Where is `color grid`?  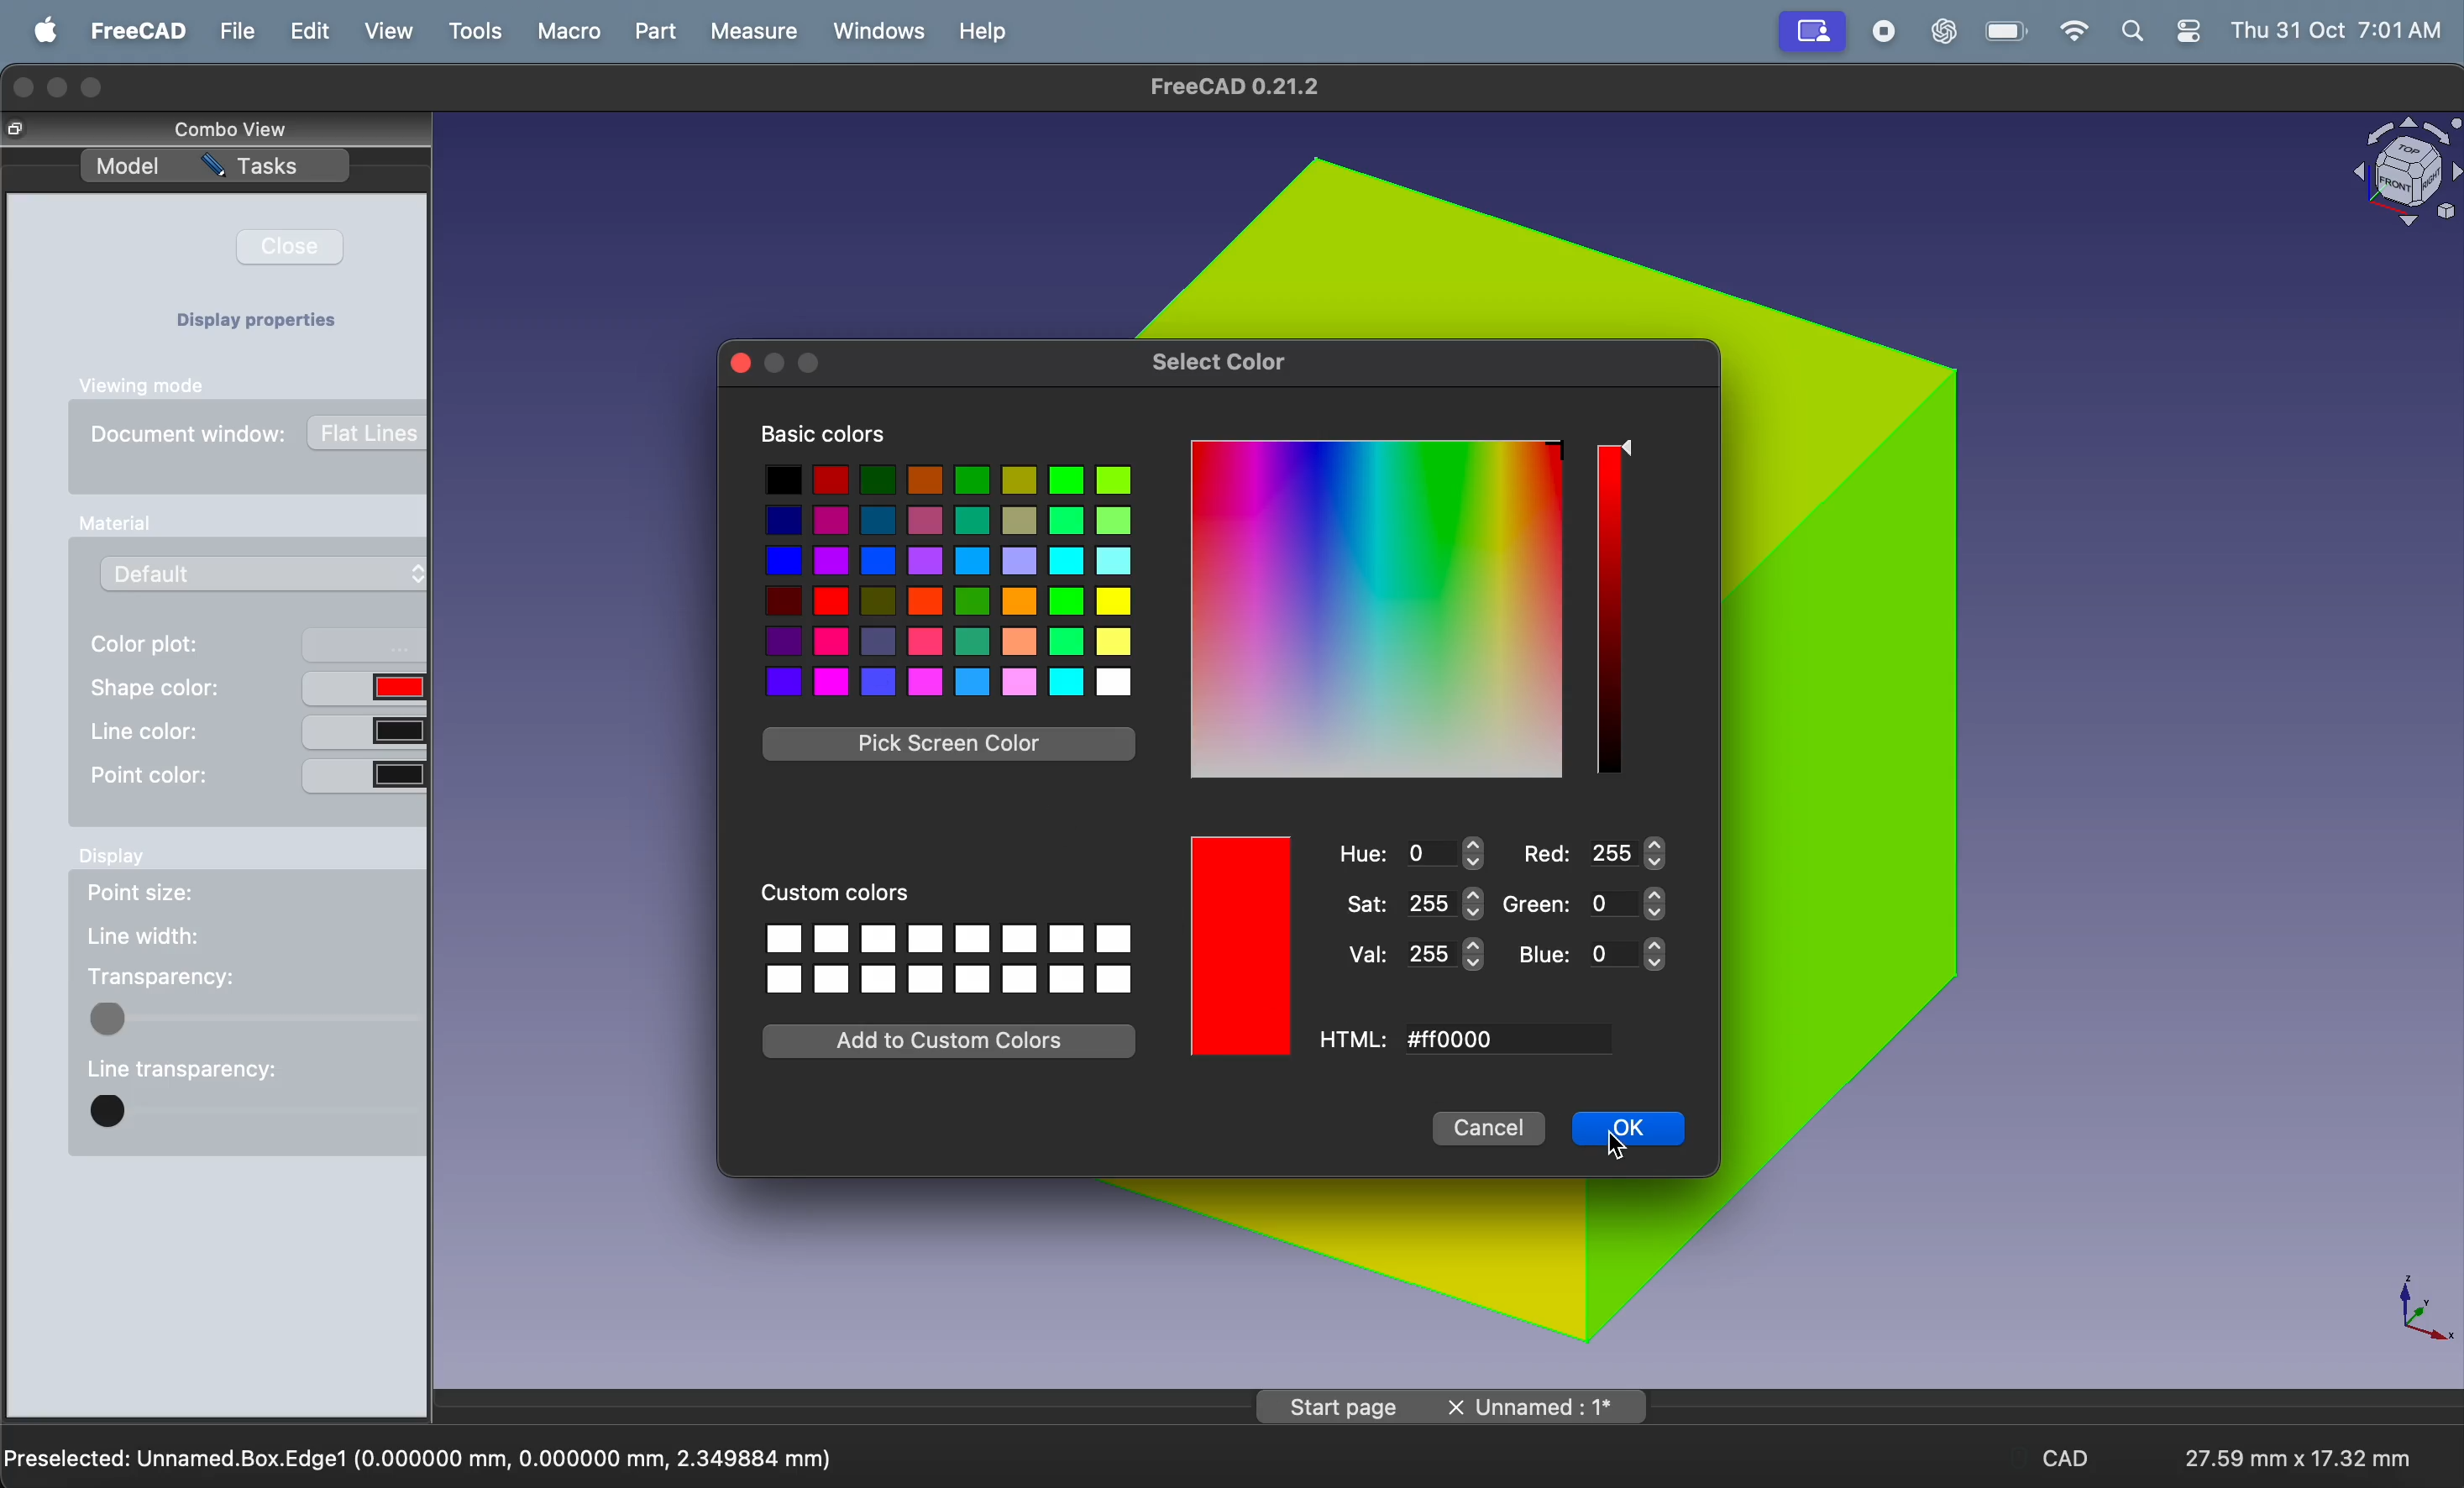
color grid is located at coordinates (1377, 612).